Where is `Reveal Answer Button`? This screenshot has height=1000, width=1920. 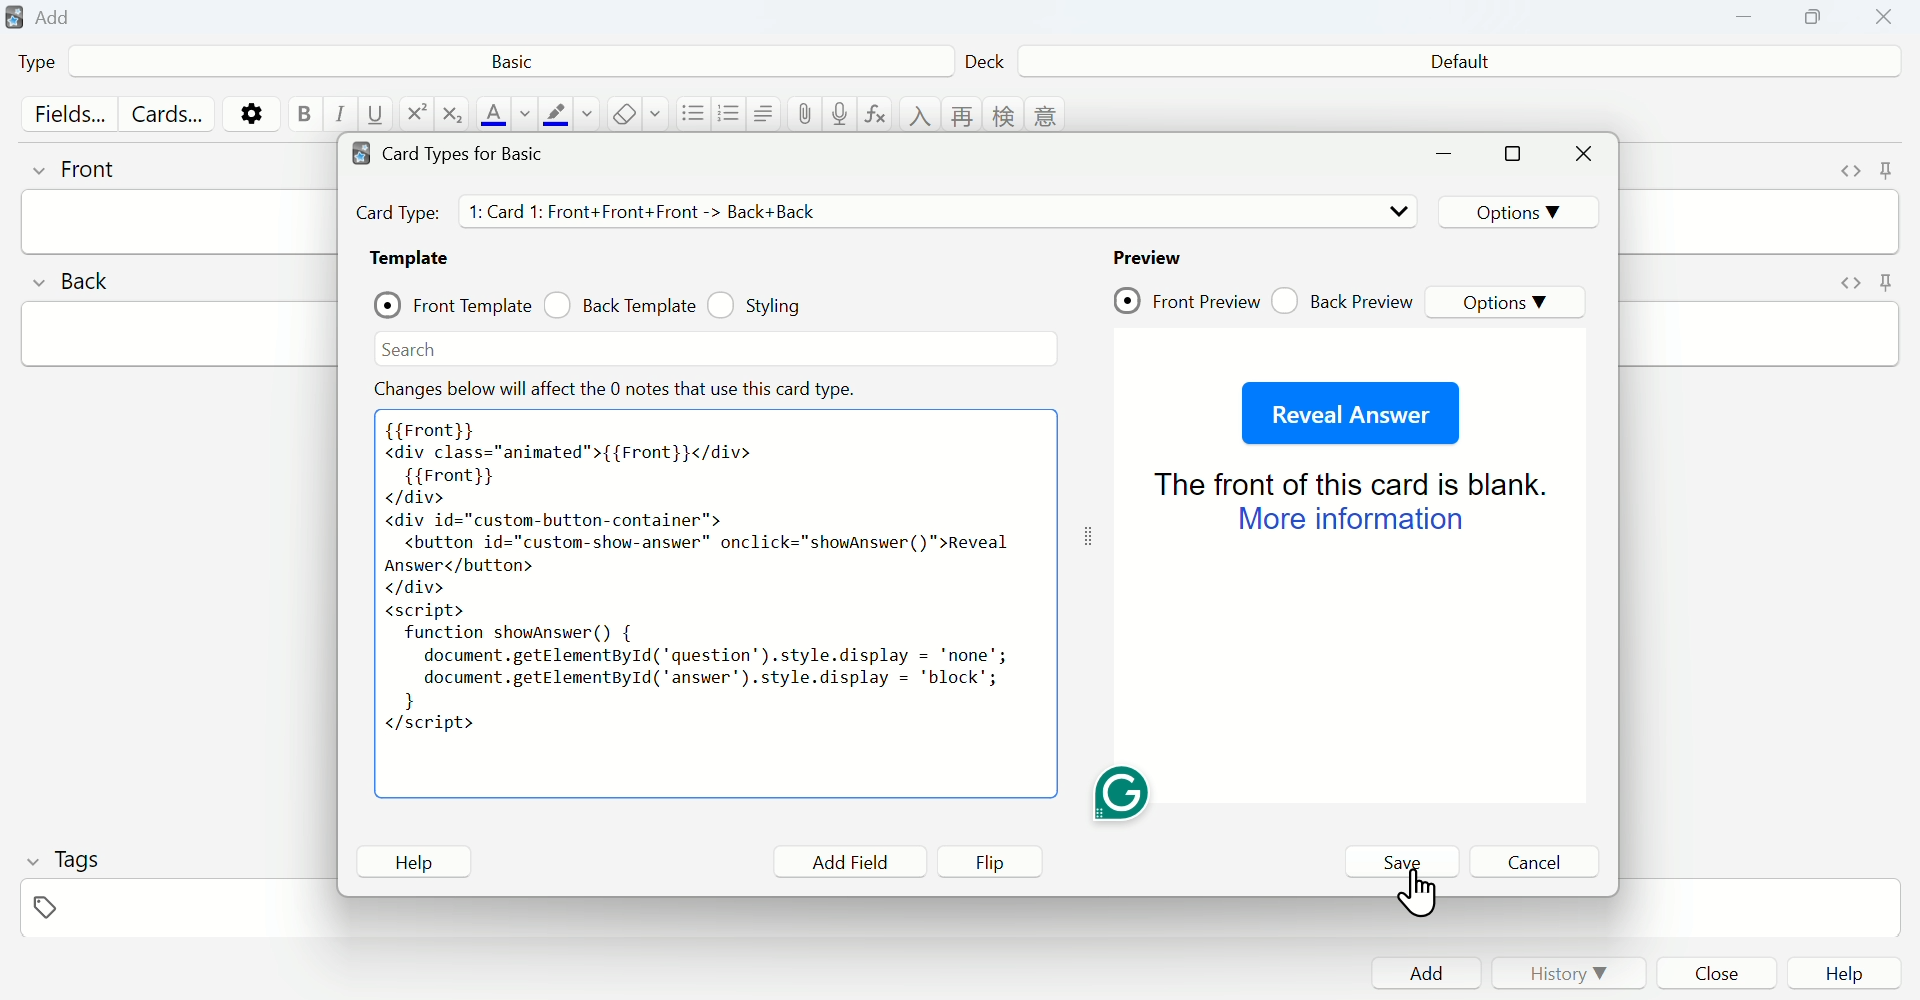 Reveal Answer Button is located at coordinates (1349, 413).